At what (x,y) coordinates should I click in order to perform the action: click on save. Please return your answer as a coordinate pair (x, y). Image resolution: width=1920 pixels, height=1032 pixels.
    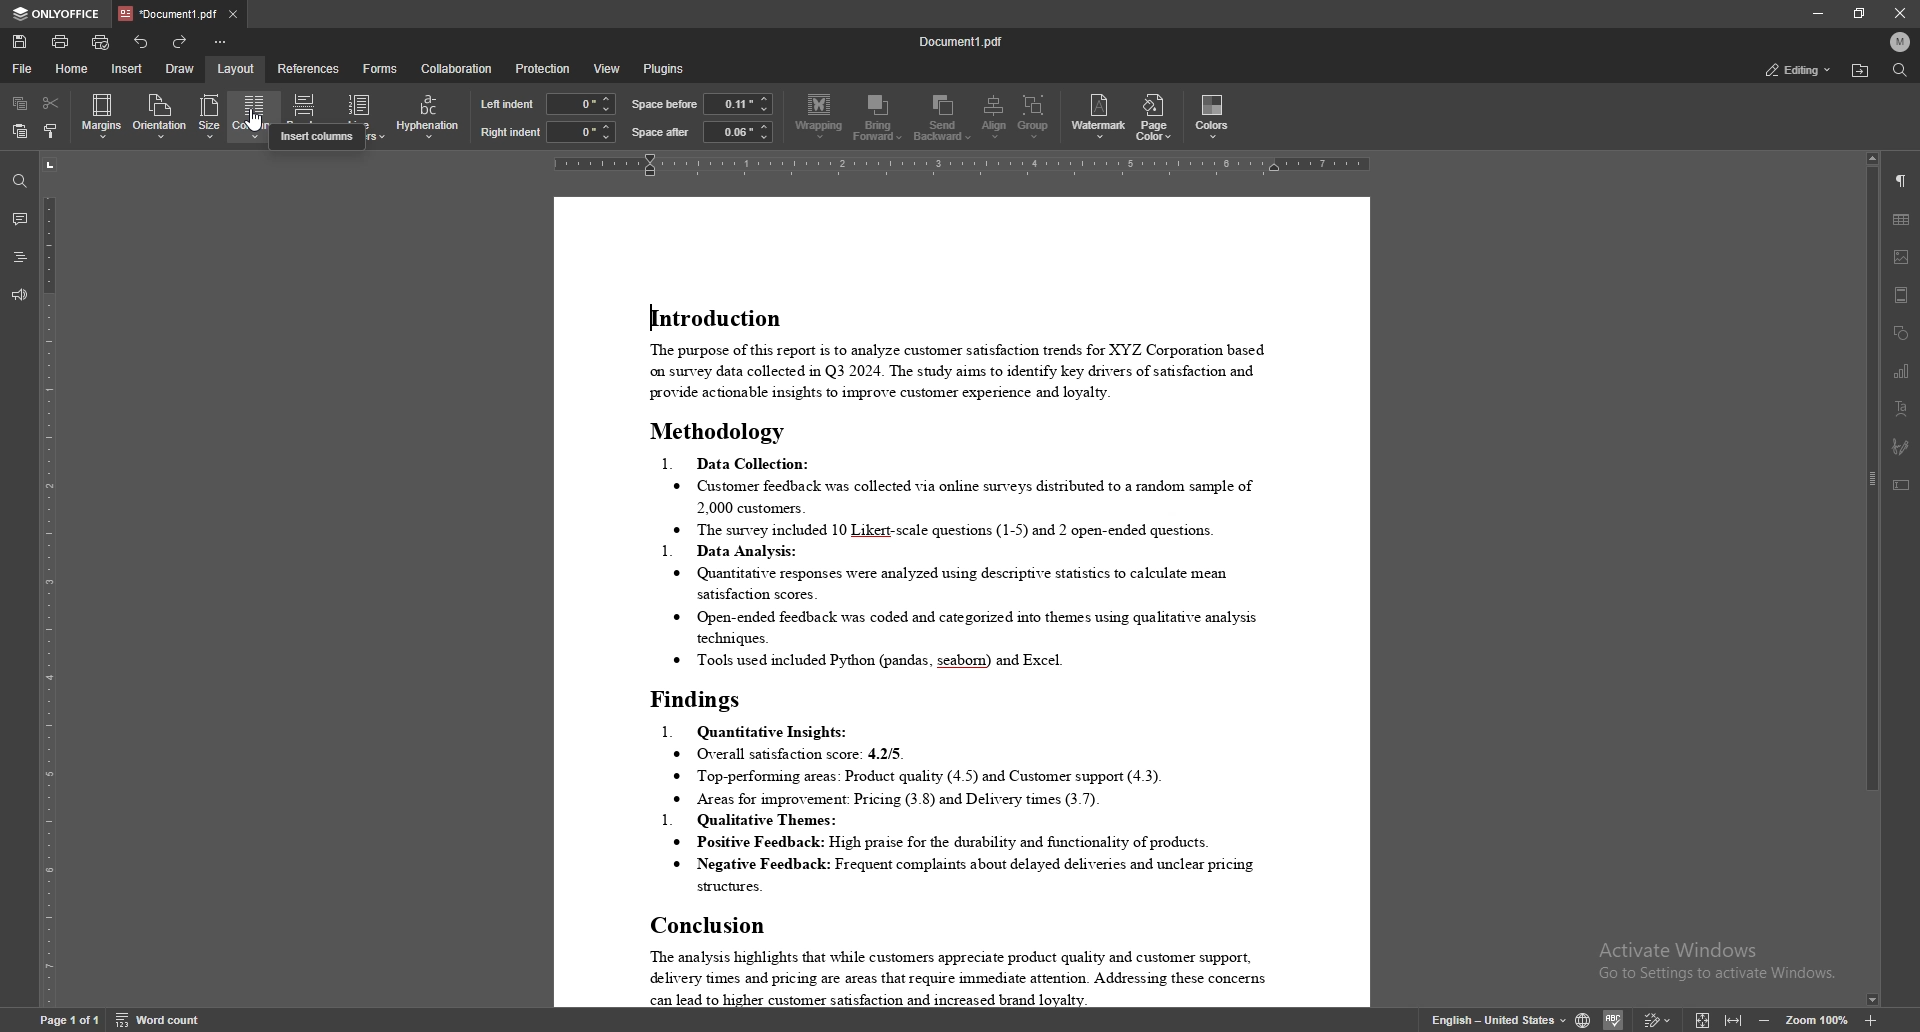
    Looking at the image, I should click on (19, 42).